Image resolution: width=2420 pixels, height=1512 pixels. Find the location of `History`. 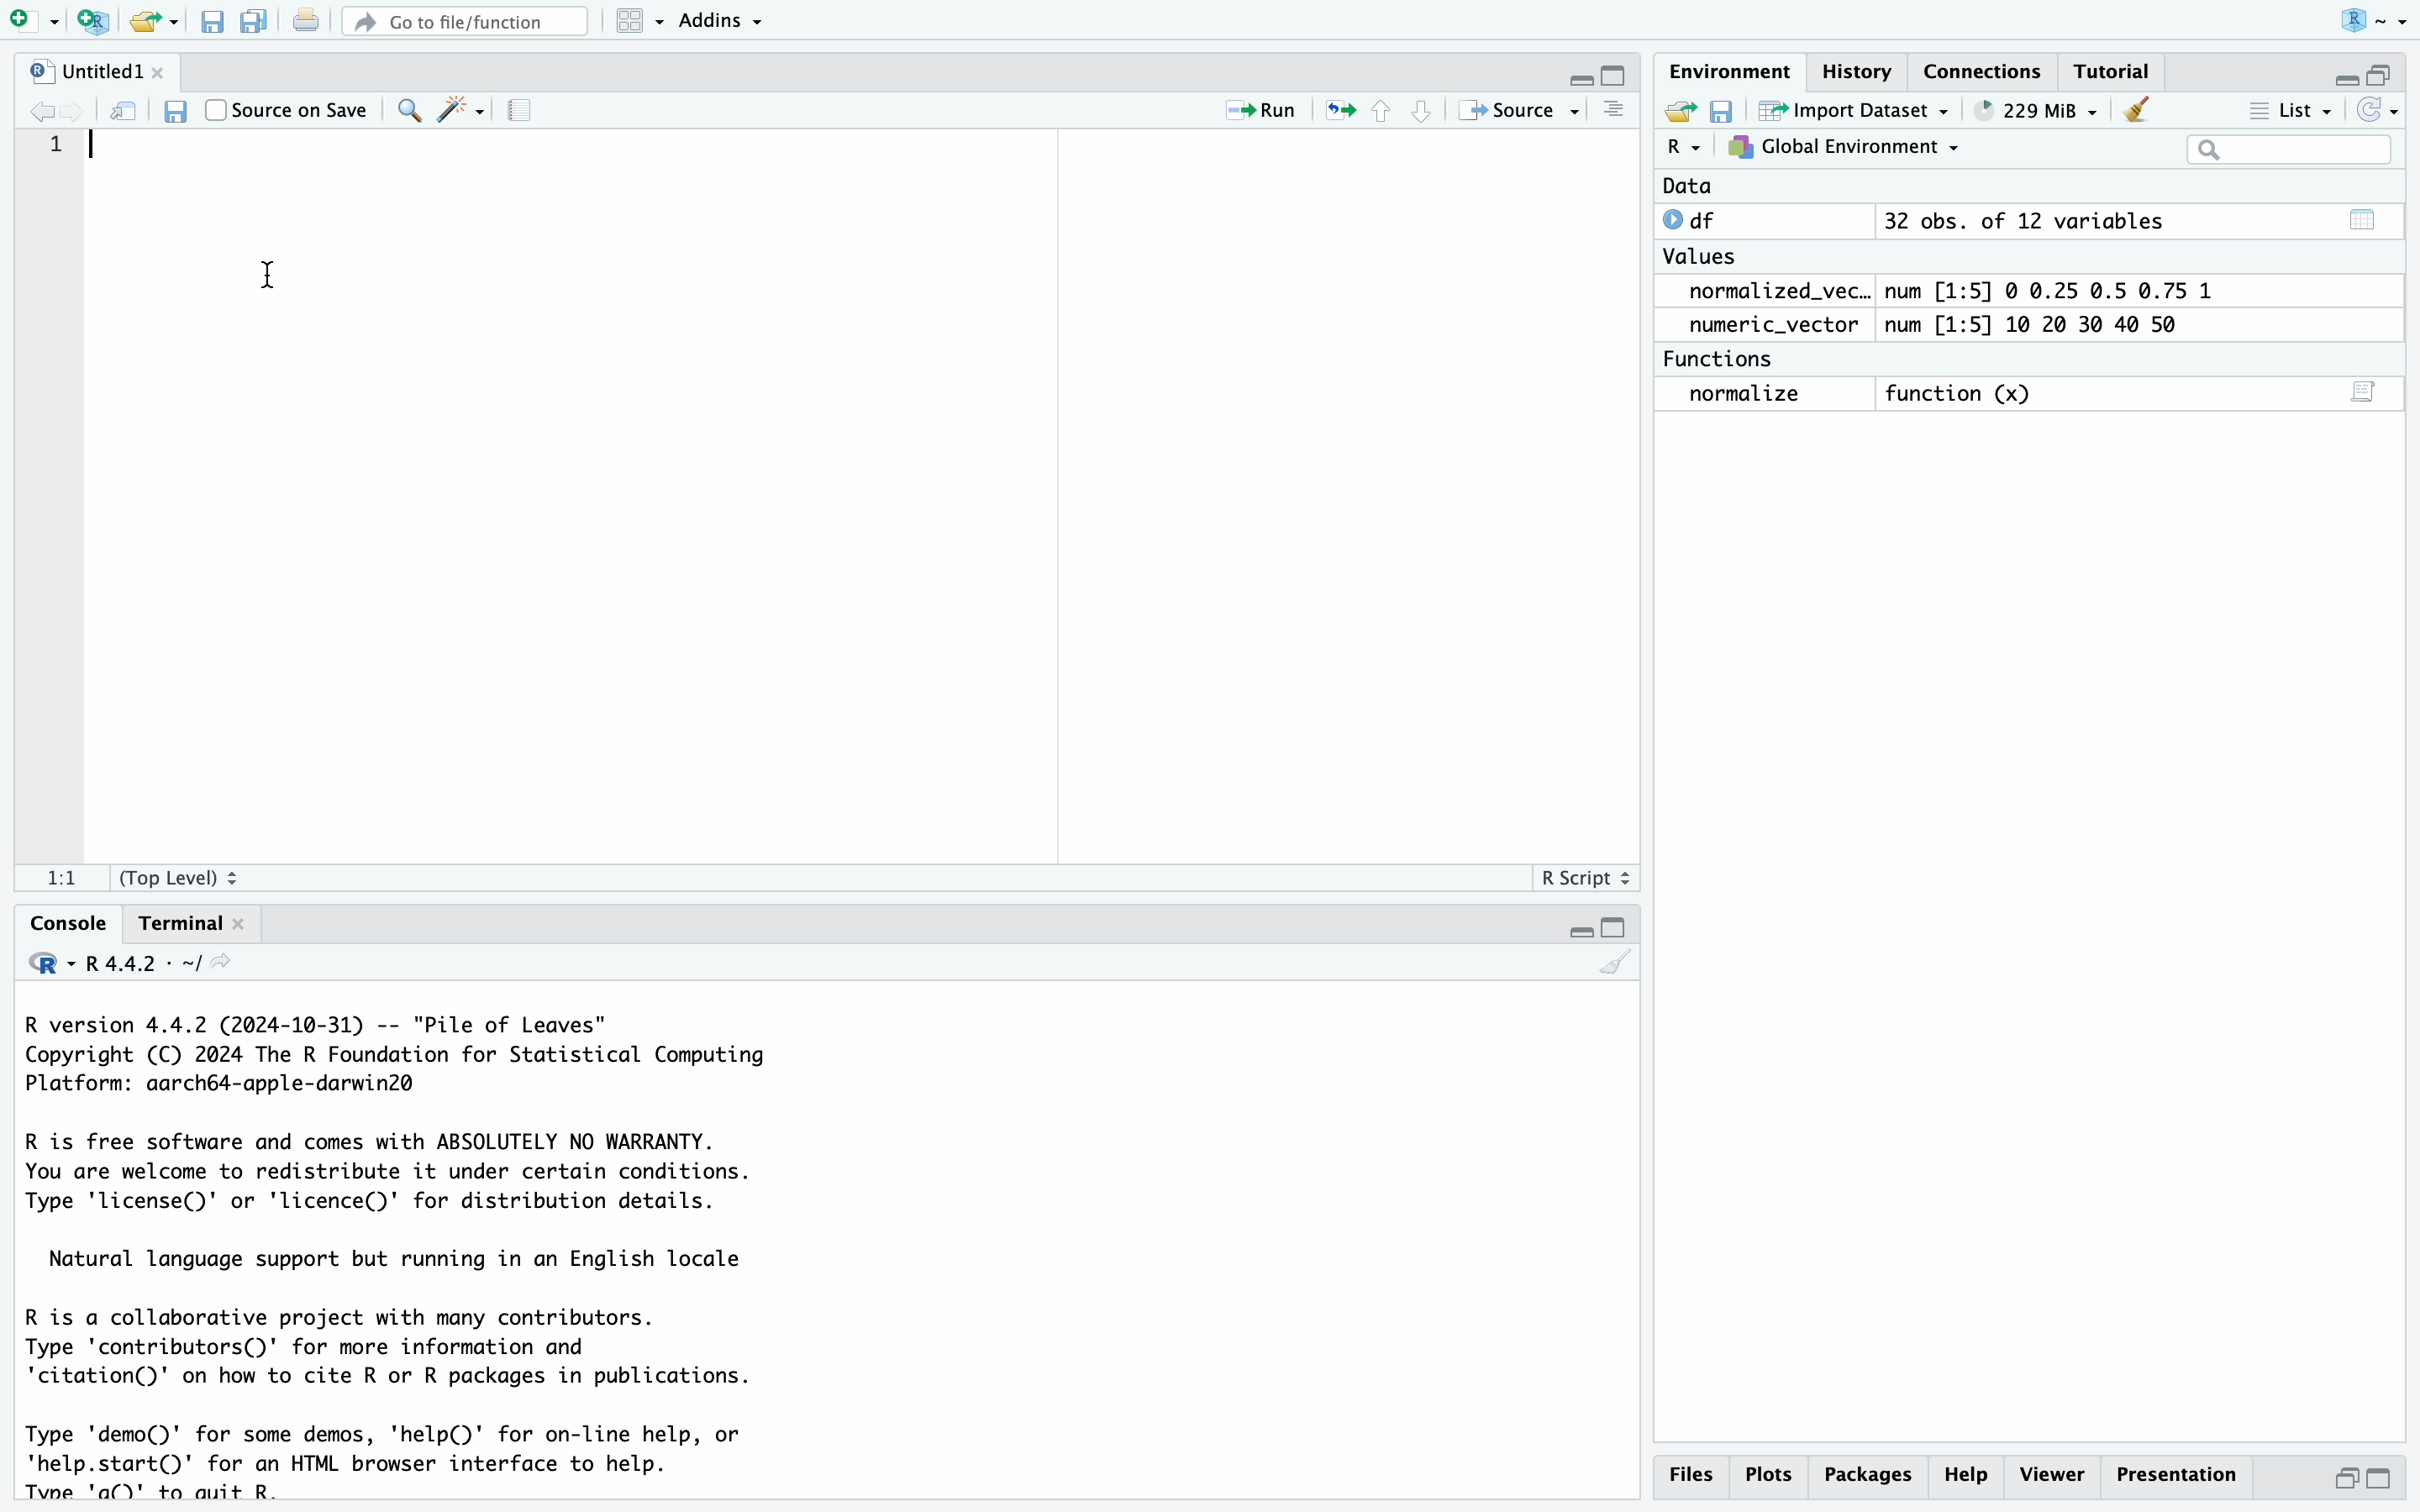

History is located at coordinates (1858, 71).